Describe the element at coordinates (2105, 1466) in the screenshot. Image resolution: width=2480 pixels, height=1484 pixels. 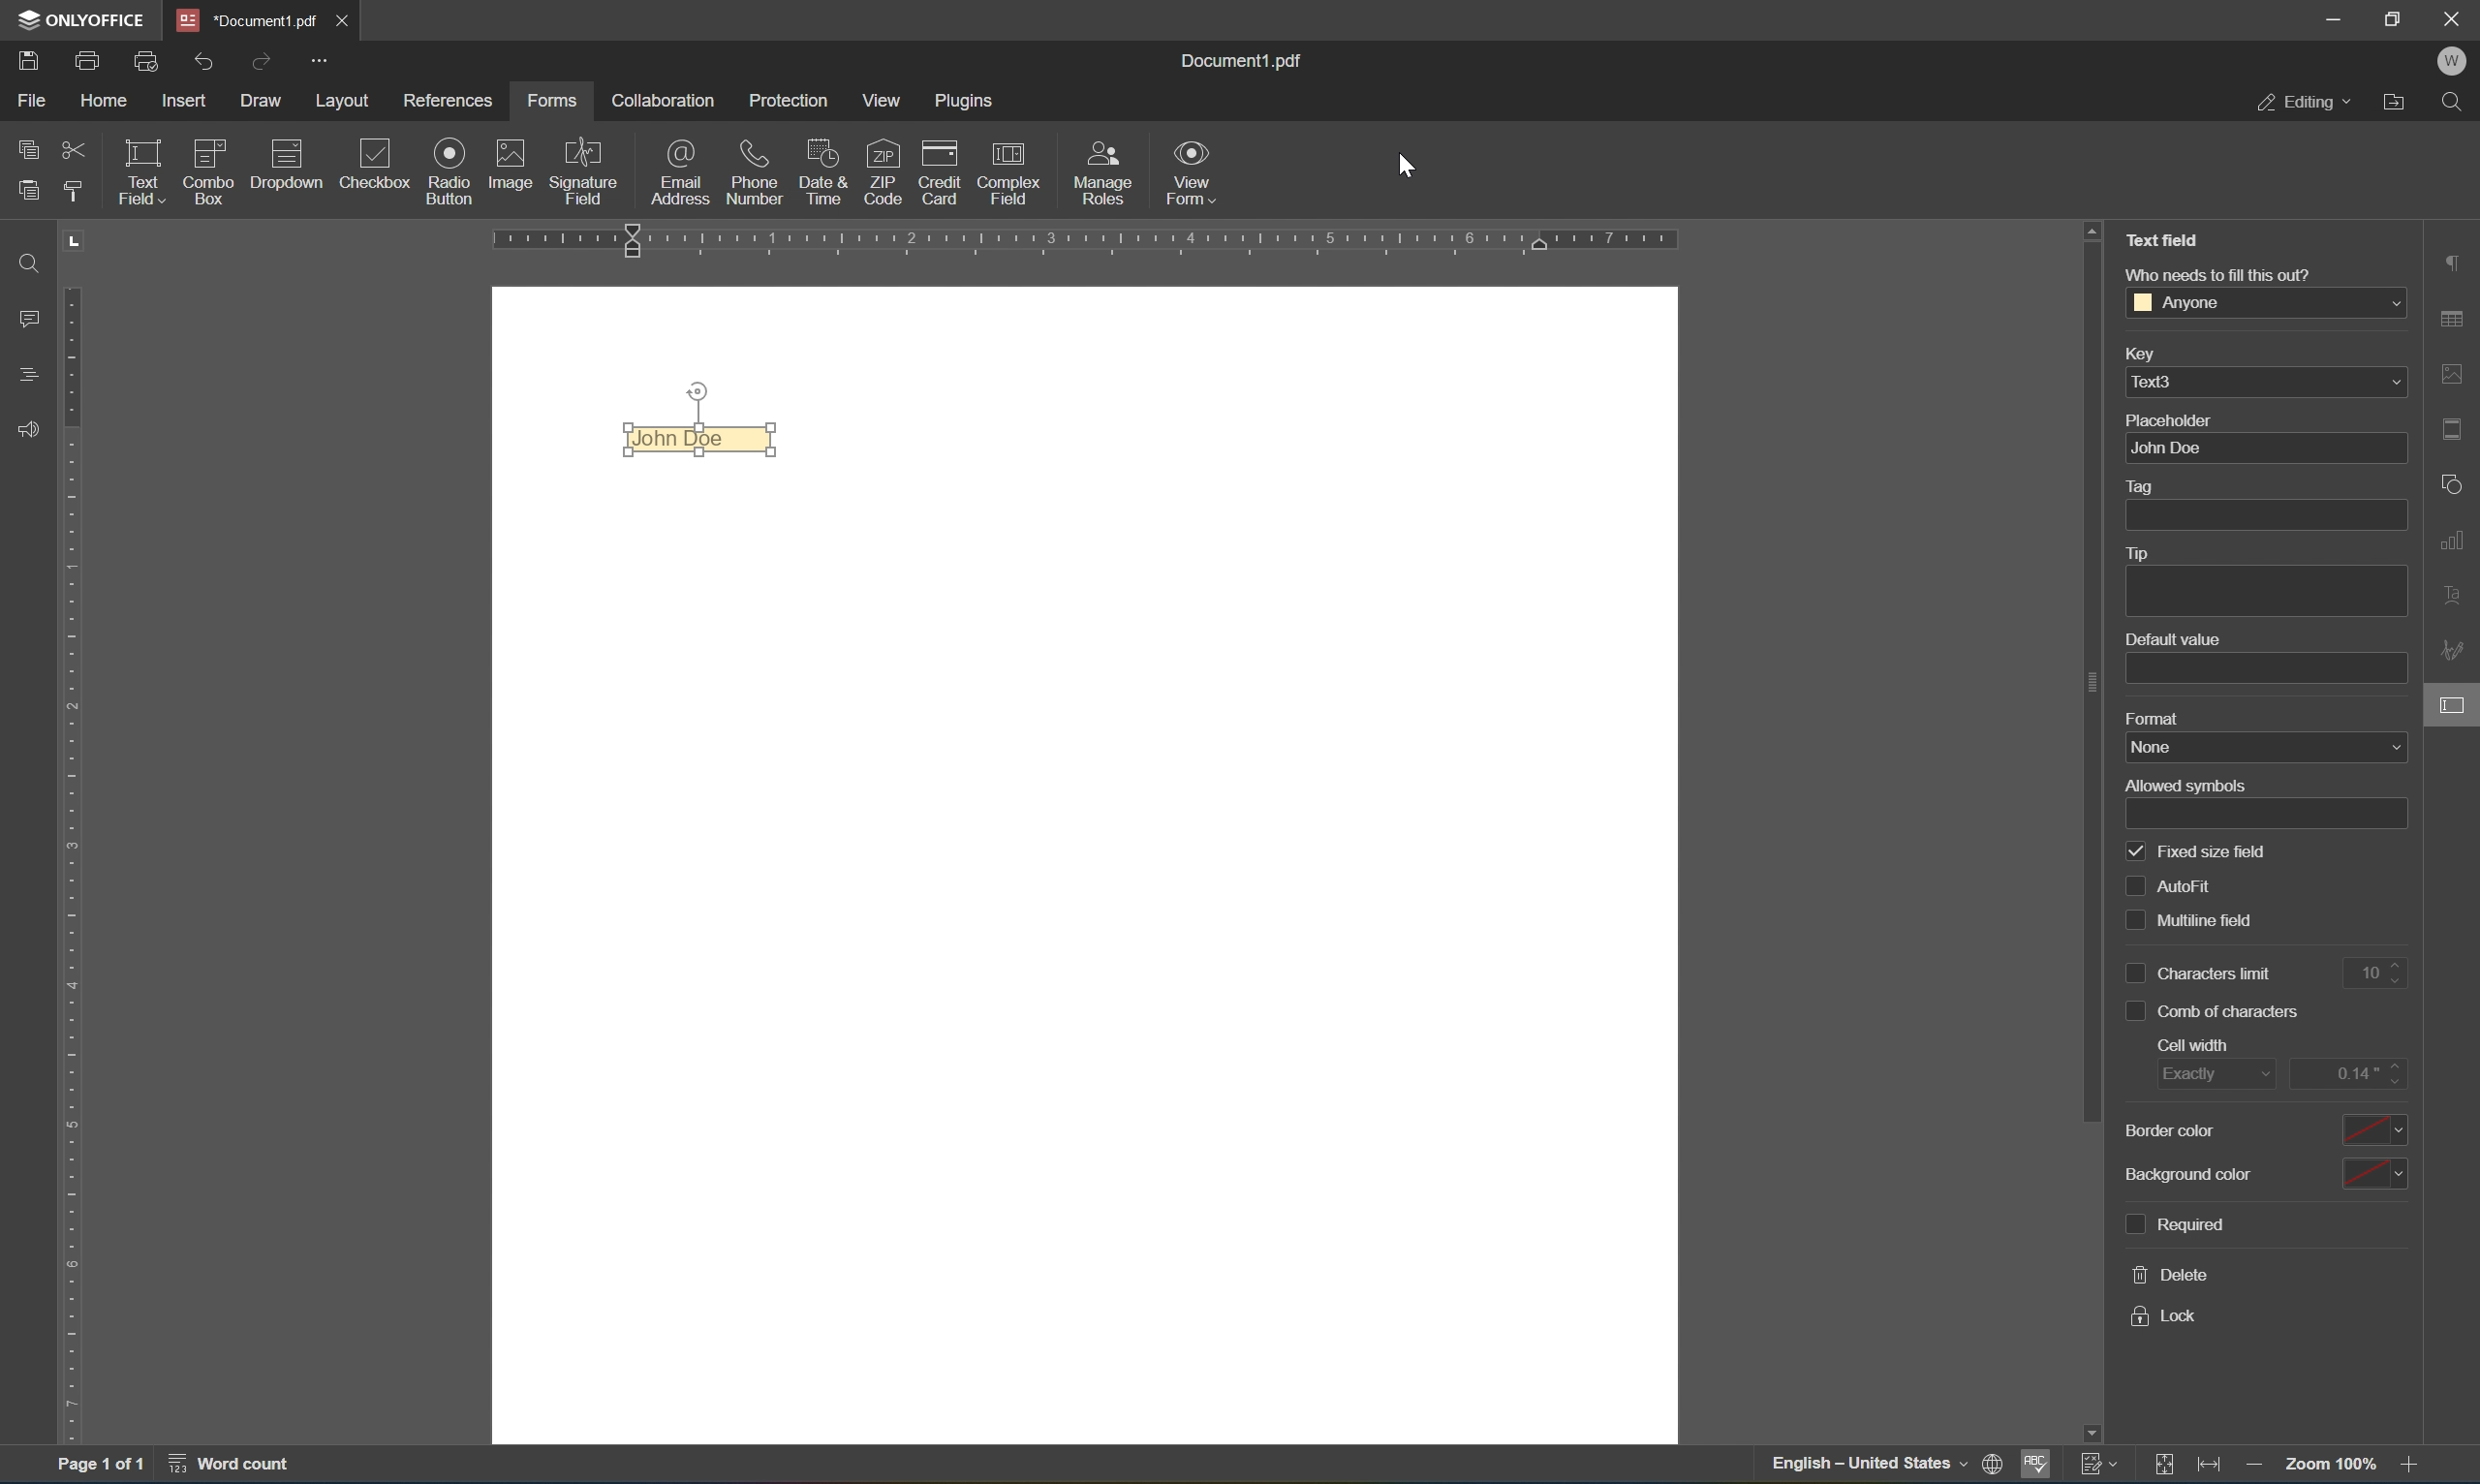
I see `track changes` at that location.